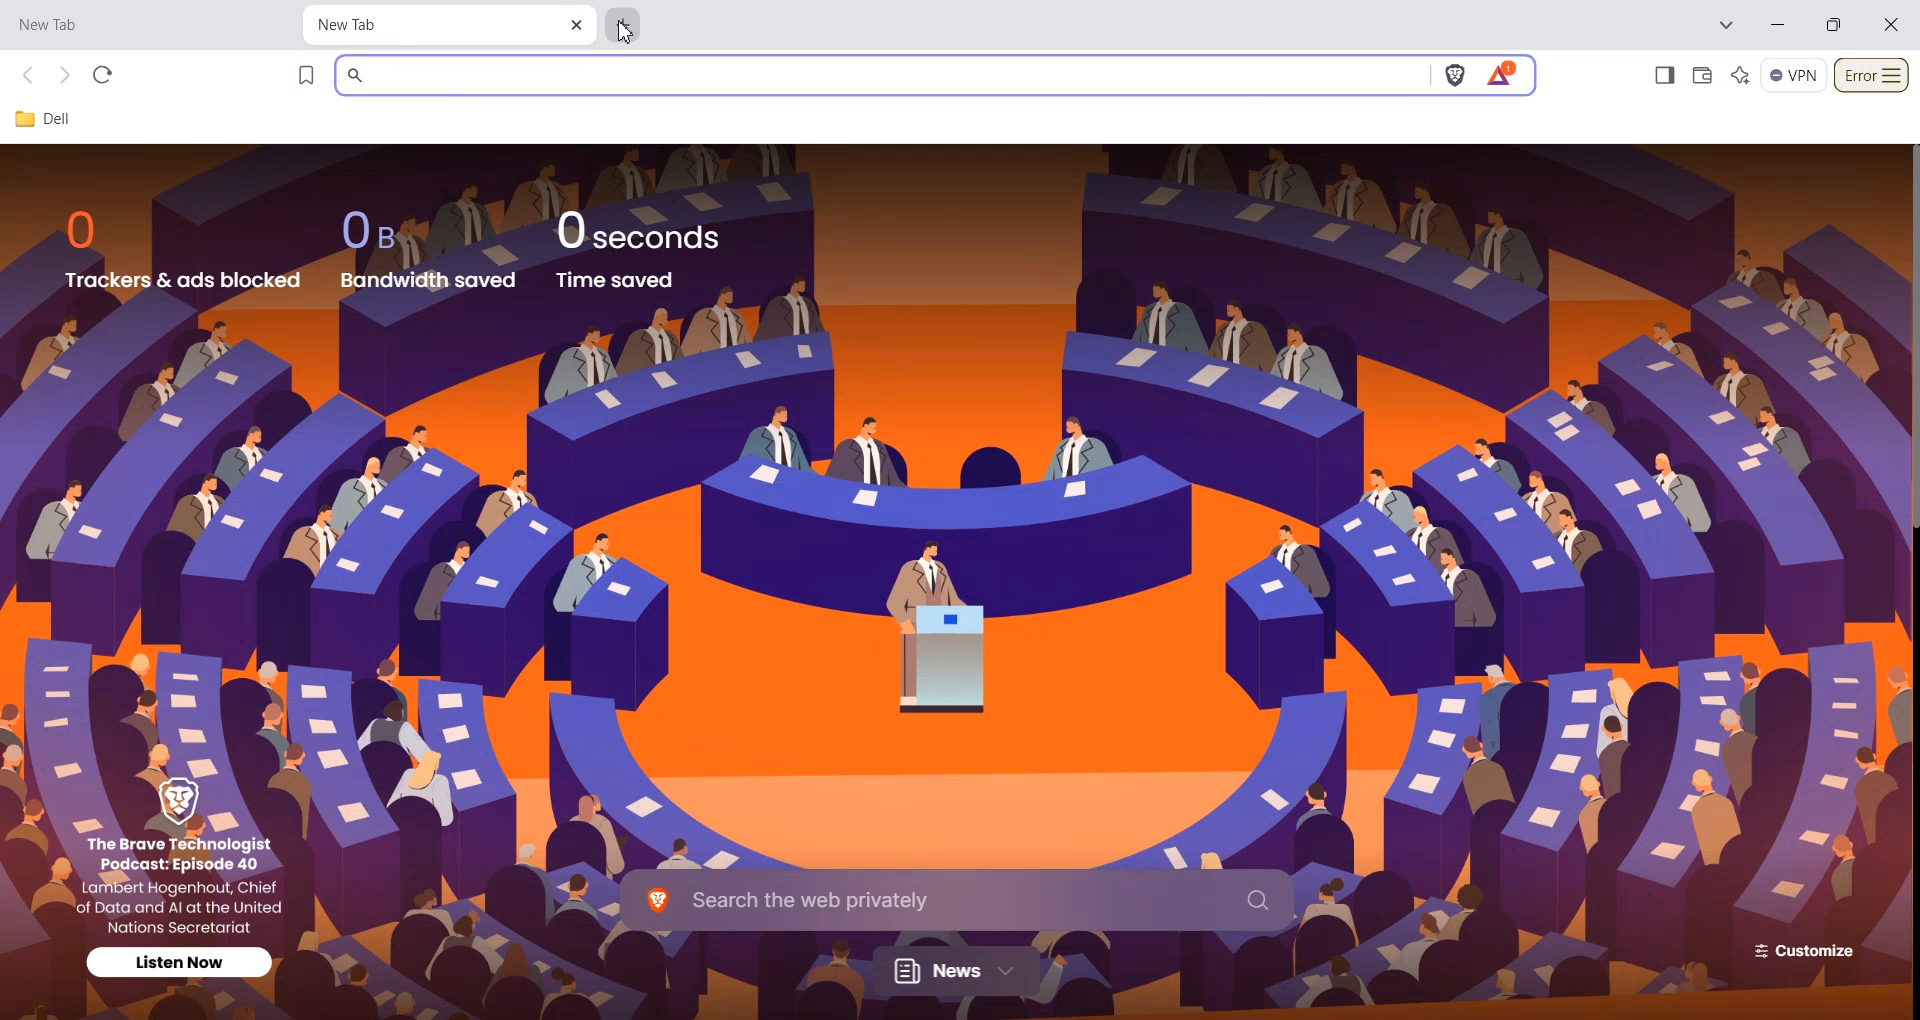  I want to click on New Tab, so click(429, 25).